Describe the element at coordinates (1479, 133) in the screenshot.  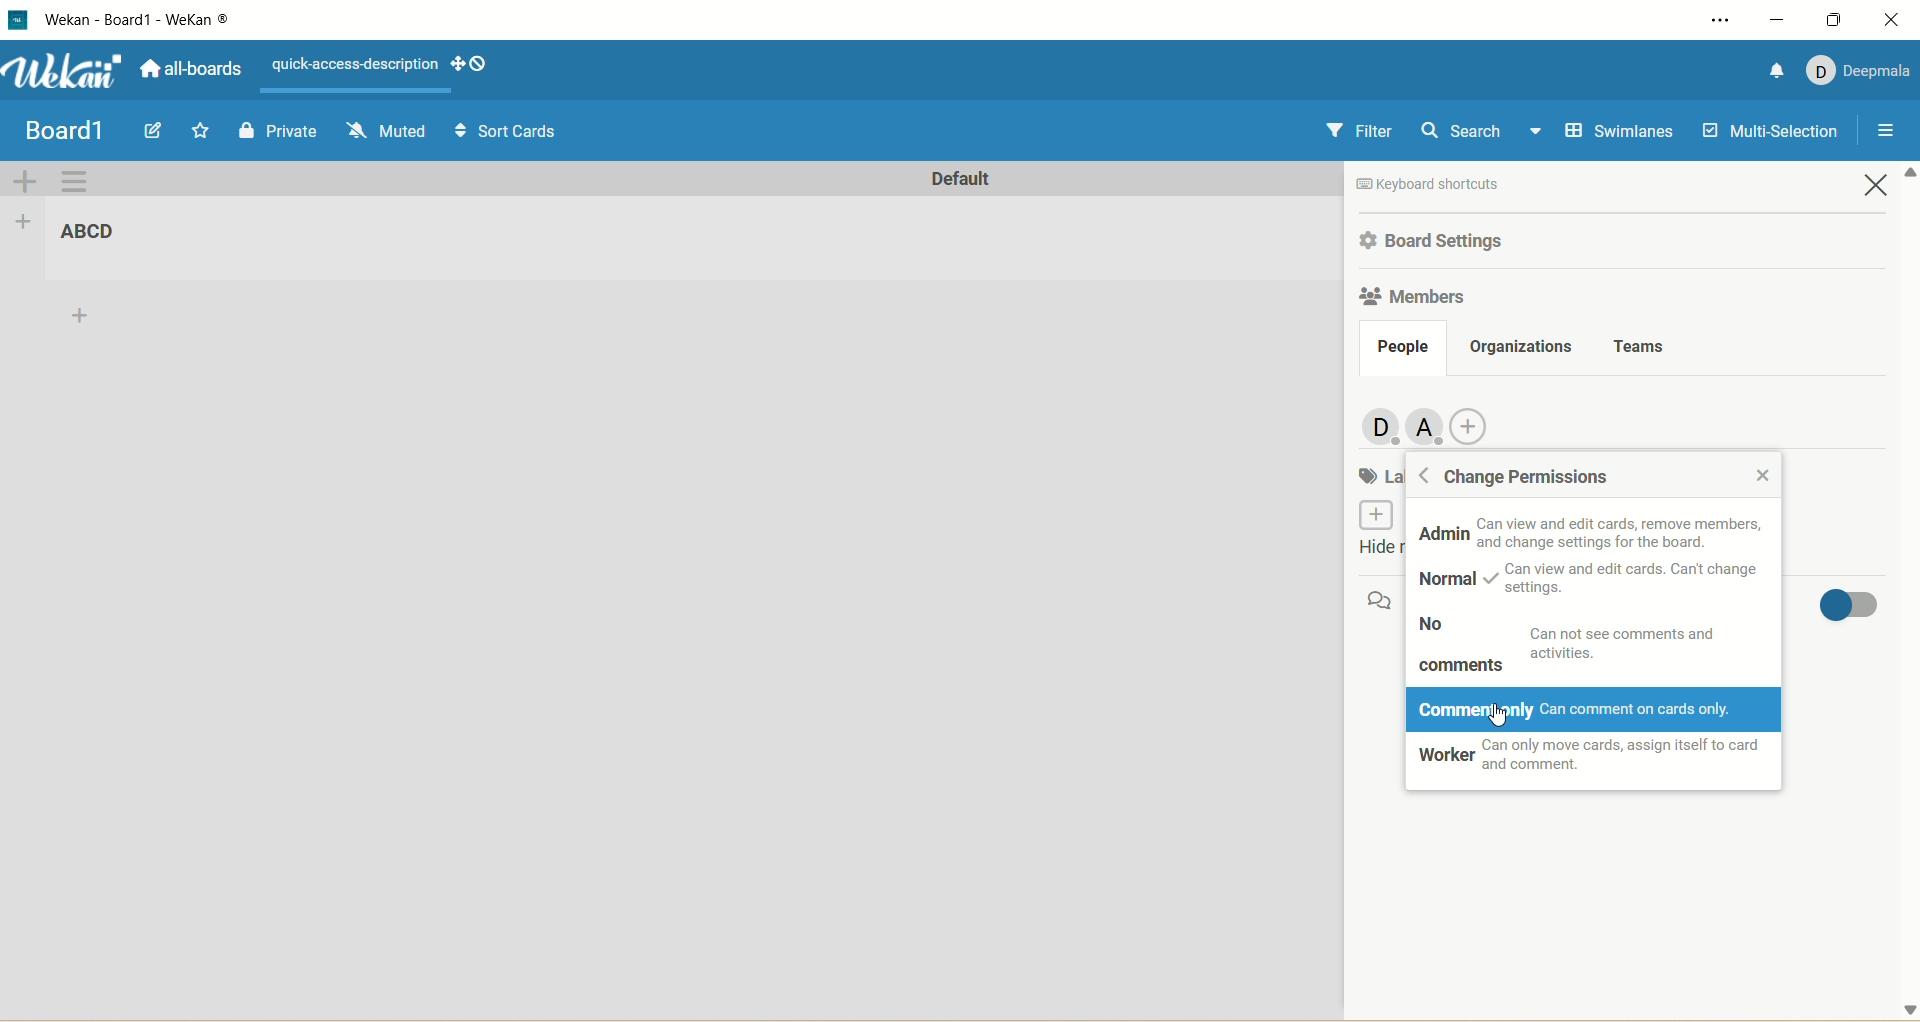
I see `search` at that location.